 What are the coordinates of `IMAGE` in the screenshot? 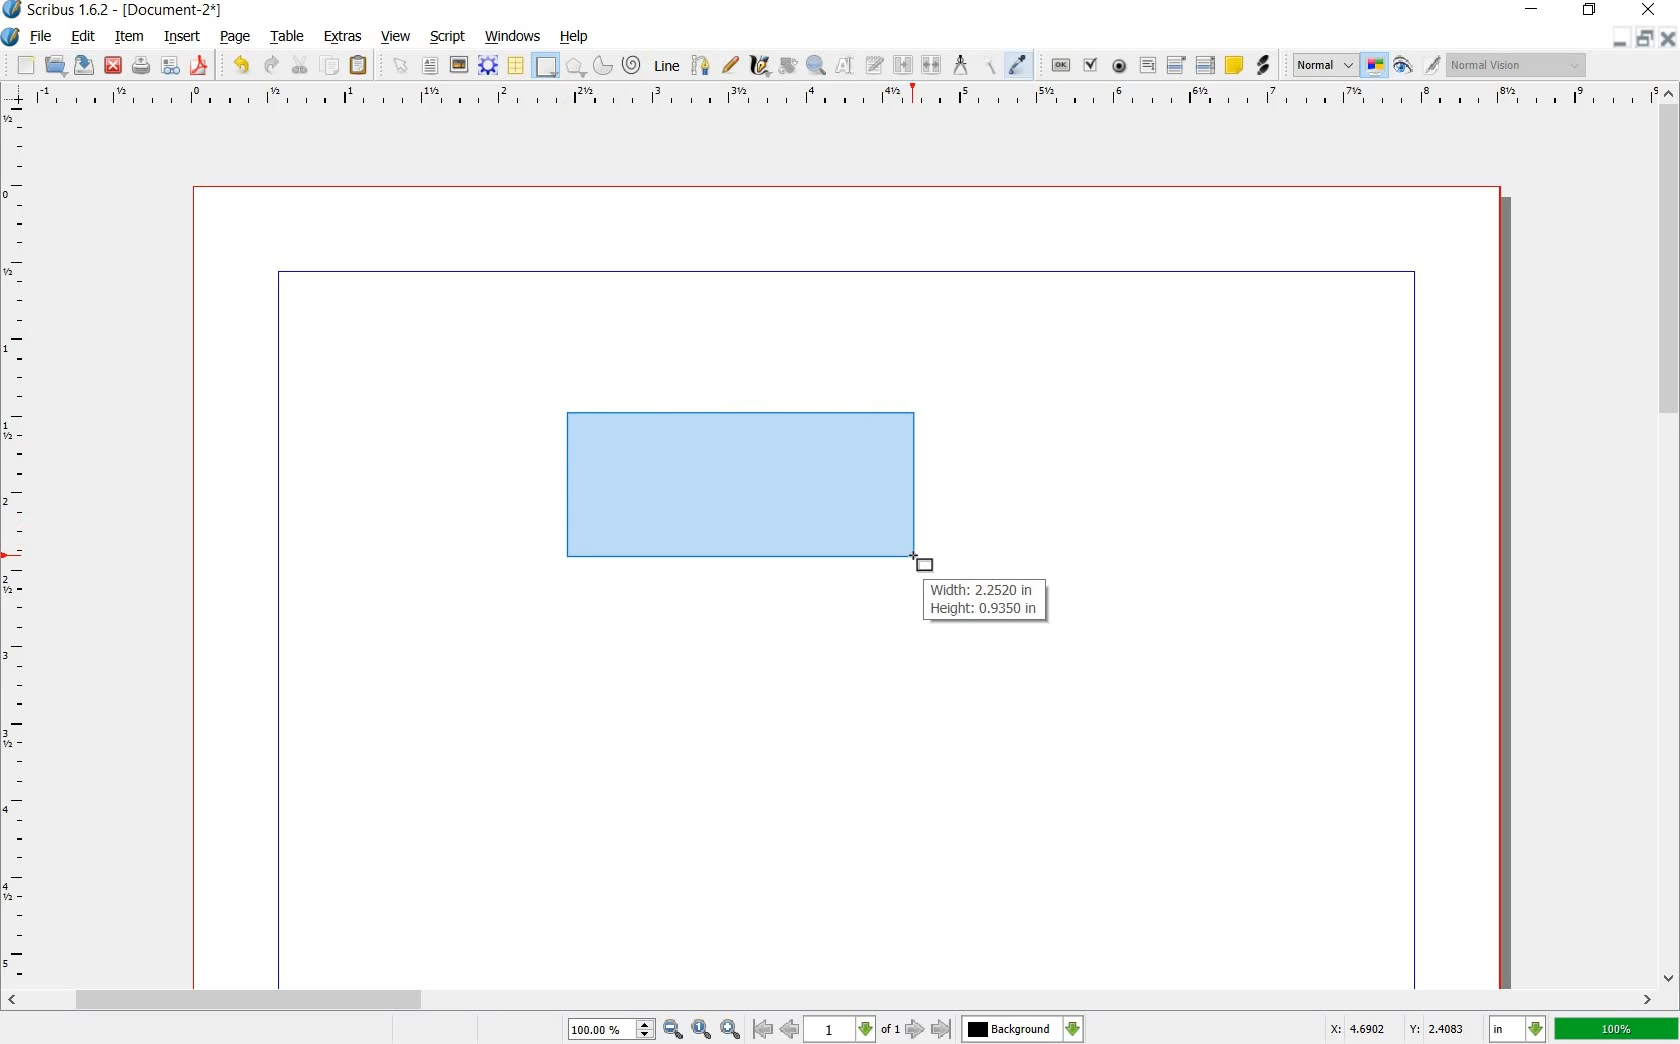 It's located at (459, 64).